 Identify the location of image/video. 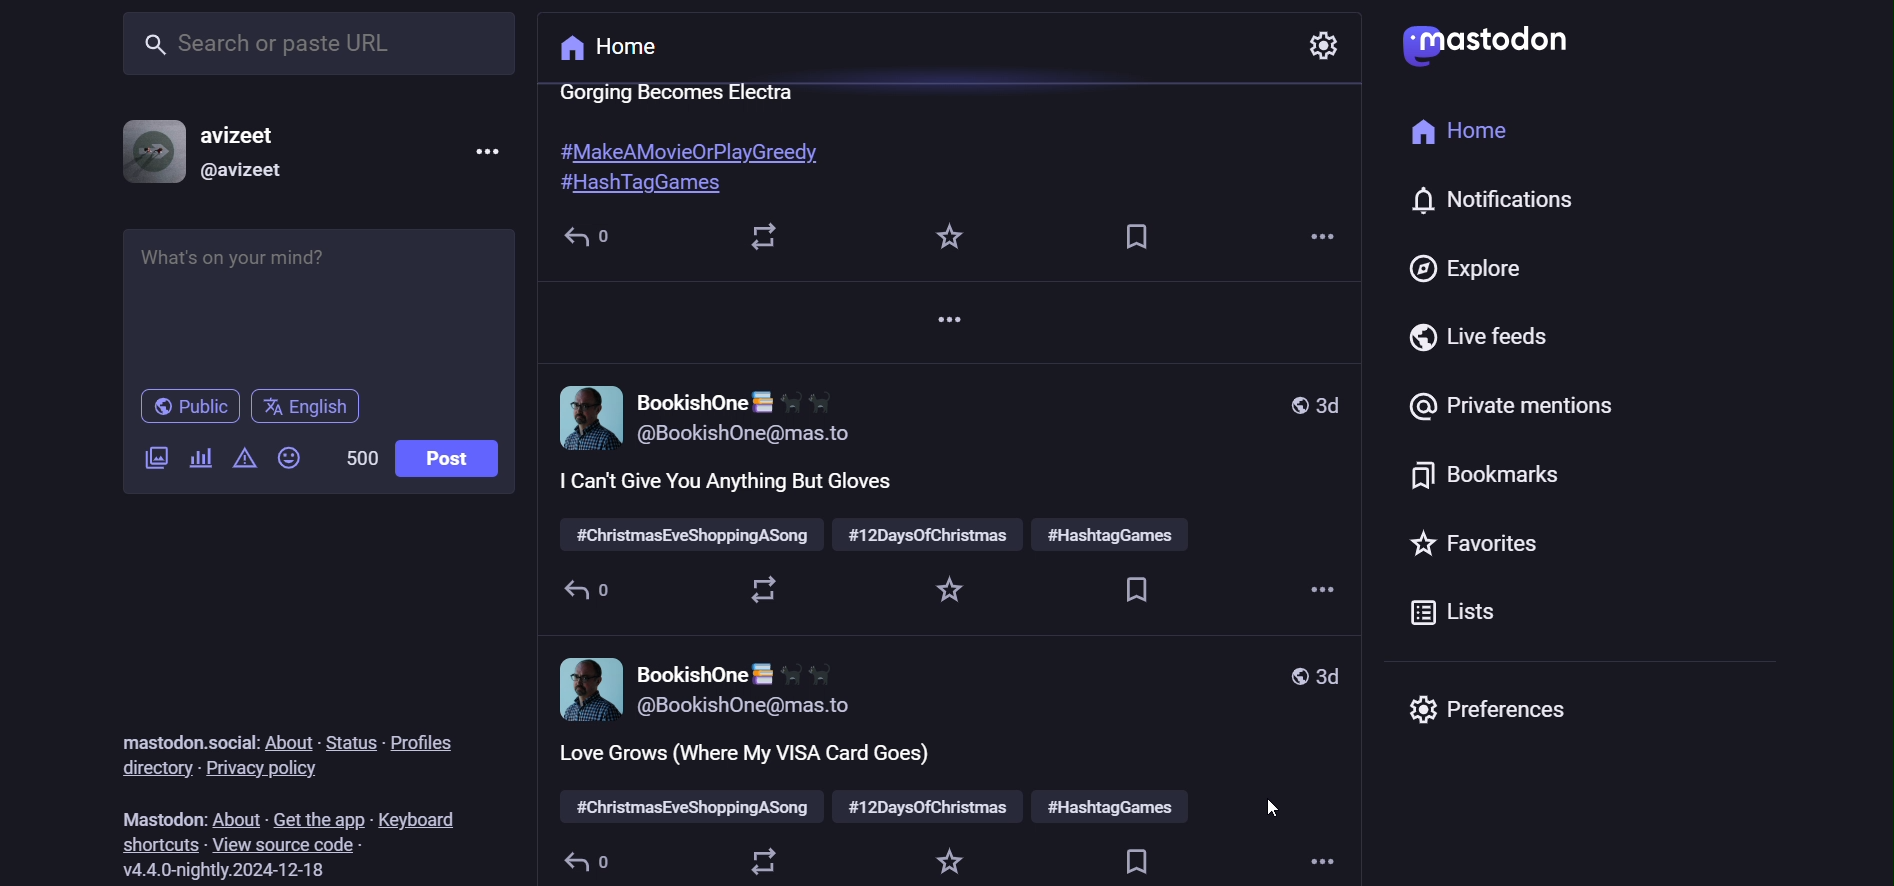
(154, 457).